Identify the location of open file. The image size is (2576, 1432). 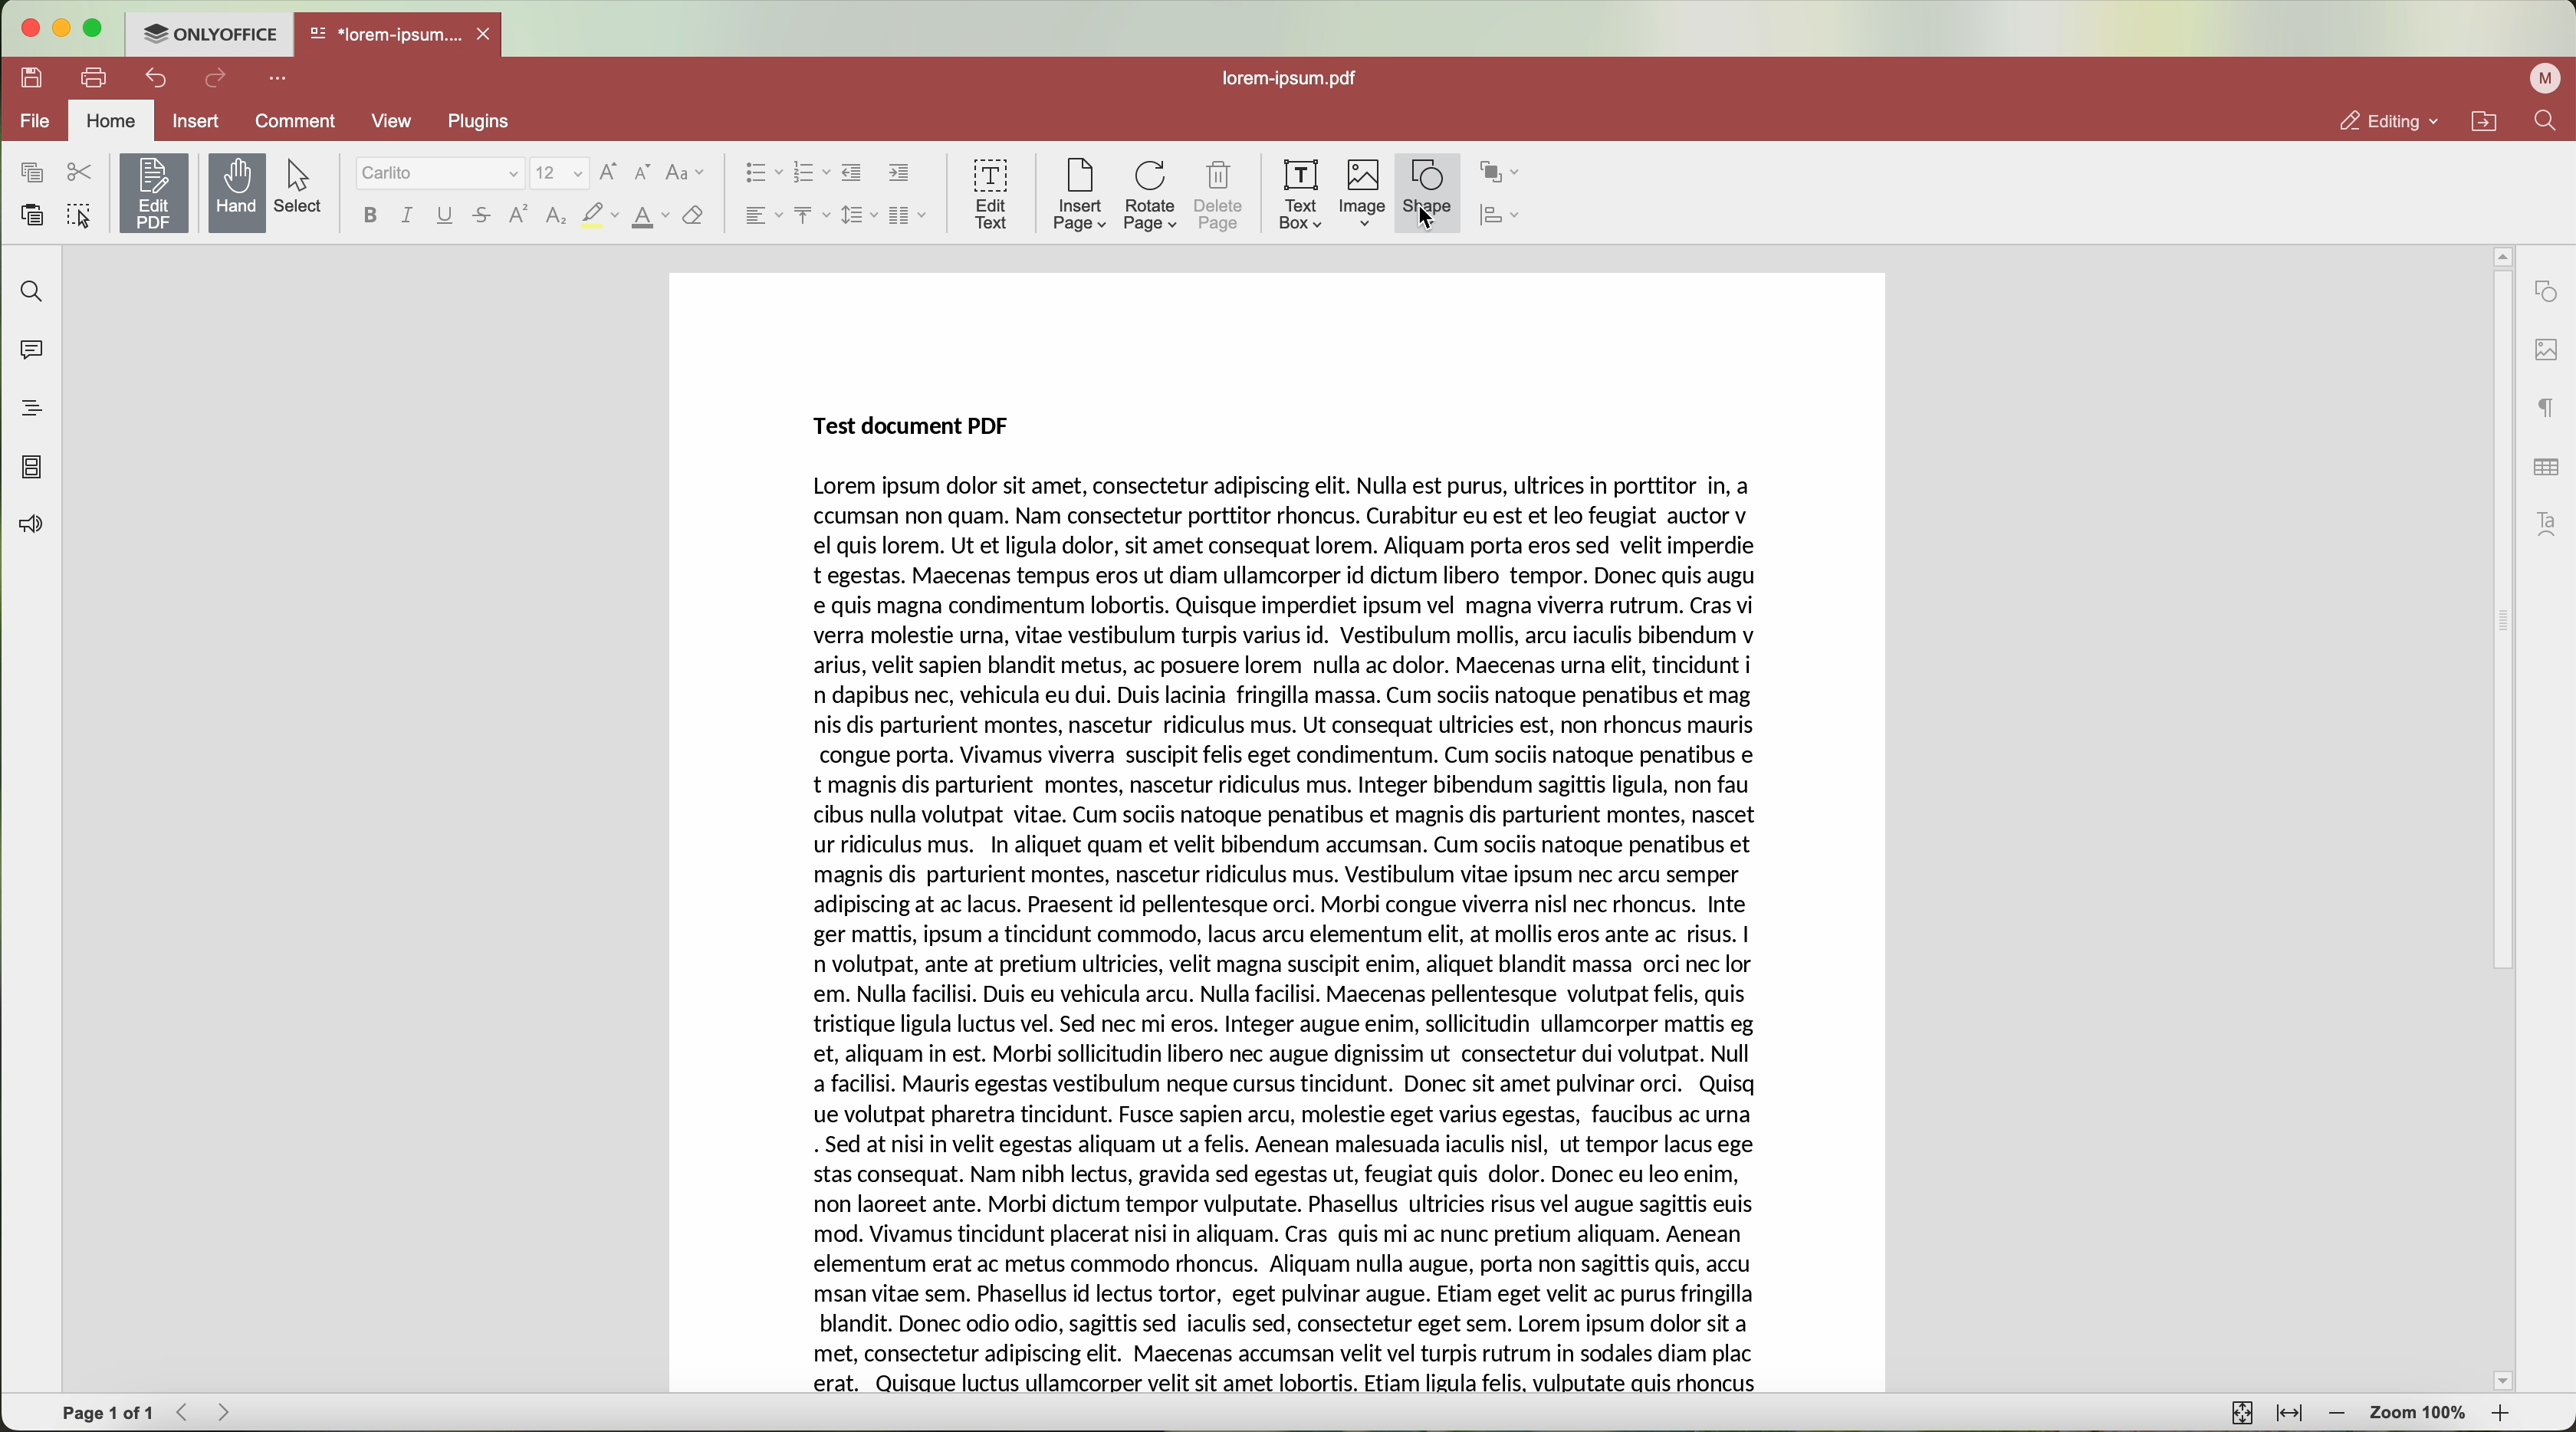
(401, 36).